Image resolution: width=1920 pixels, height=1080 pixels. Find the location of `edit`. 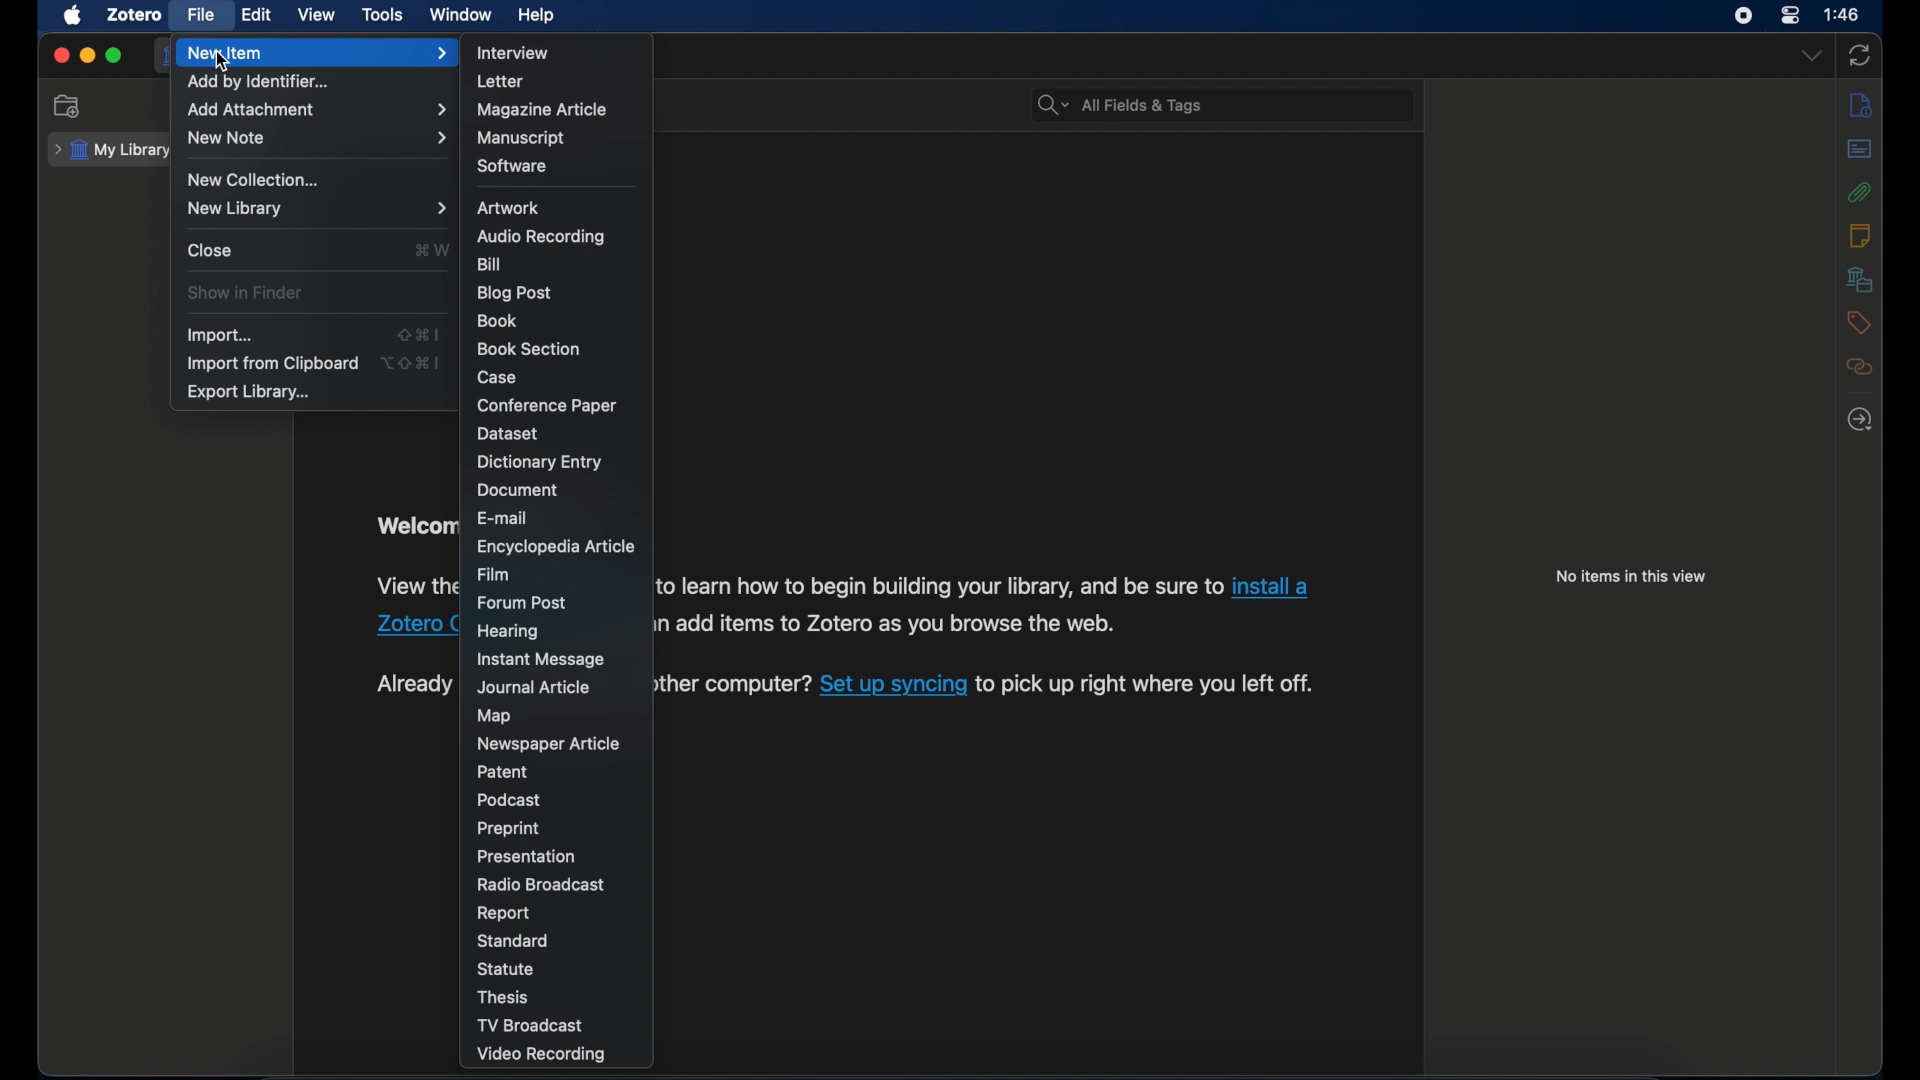

edit is located at coordinates (254, 14).